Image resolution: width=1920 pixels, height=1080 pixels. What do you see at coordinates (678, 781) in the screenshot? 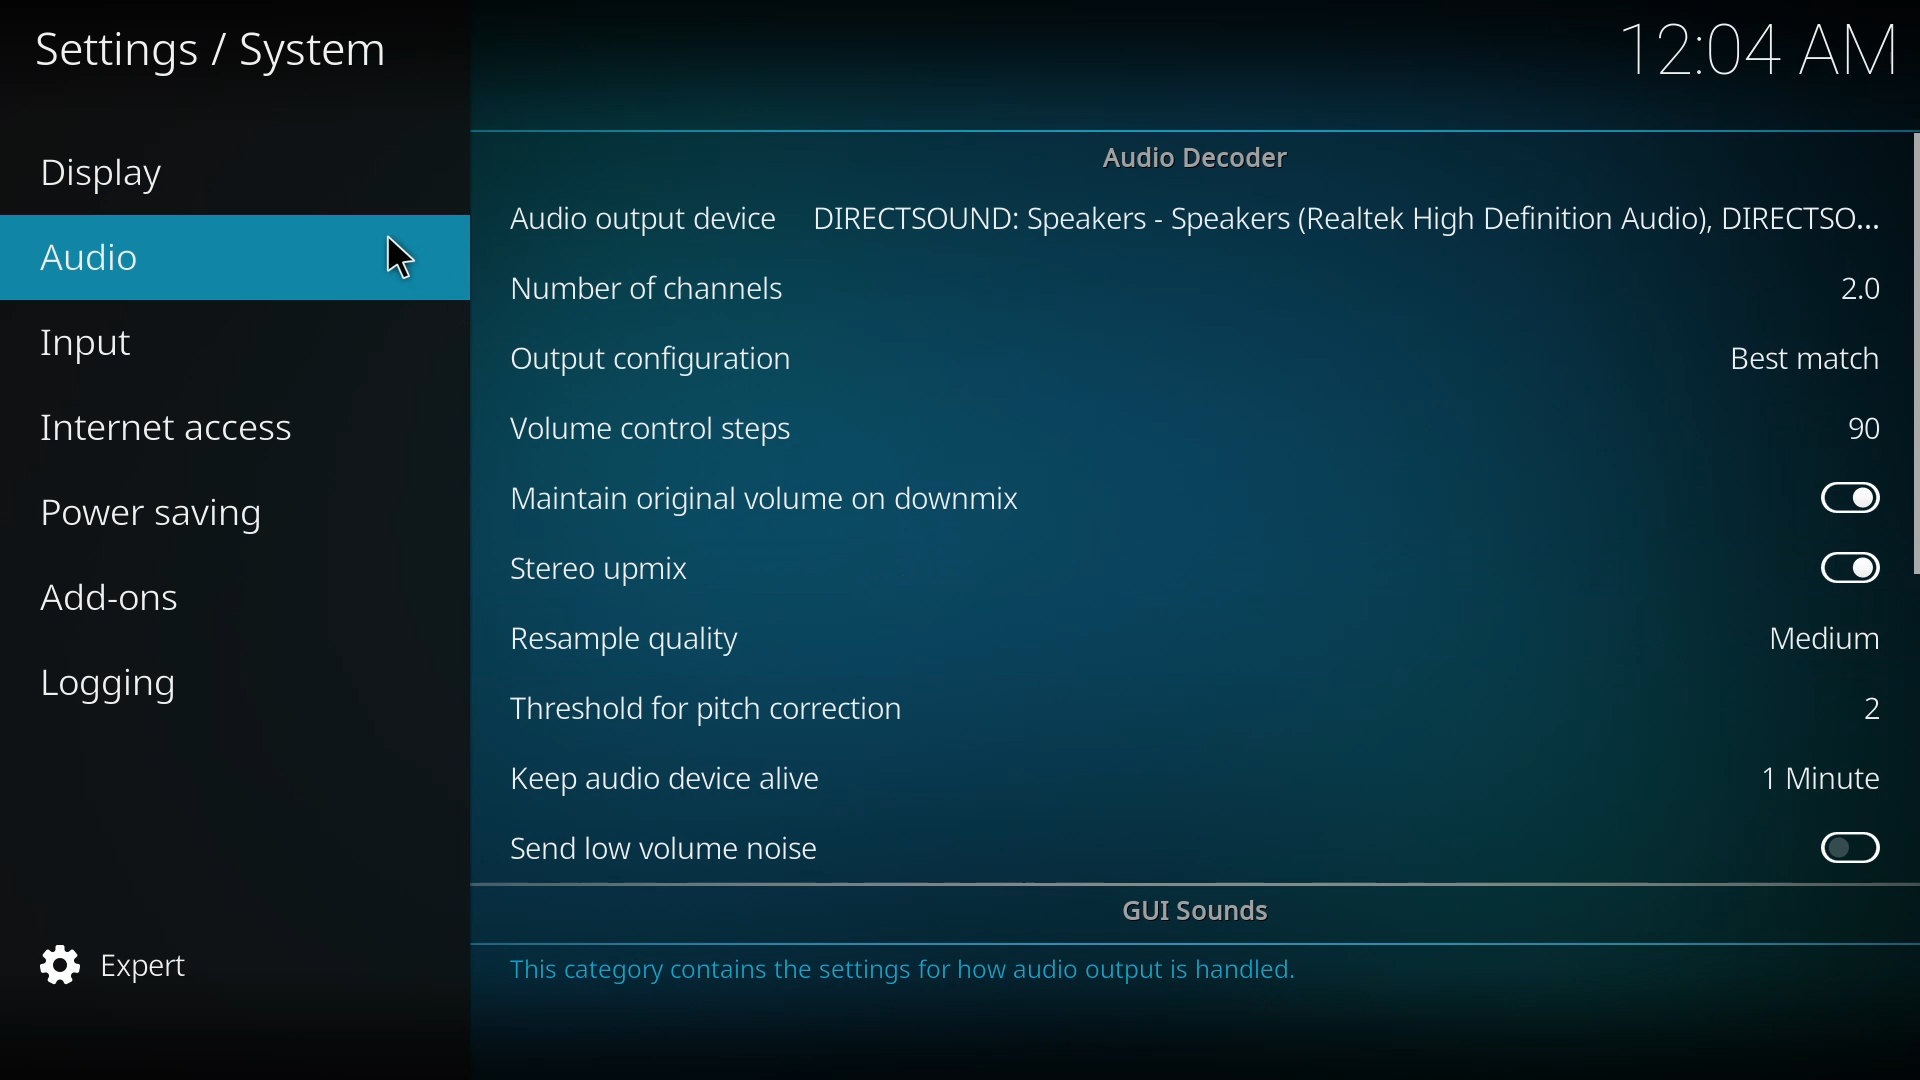
I see `keep audio device alive` at bounding box center [678, 781].